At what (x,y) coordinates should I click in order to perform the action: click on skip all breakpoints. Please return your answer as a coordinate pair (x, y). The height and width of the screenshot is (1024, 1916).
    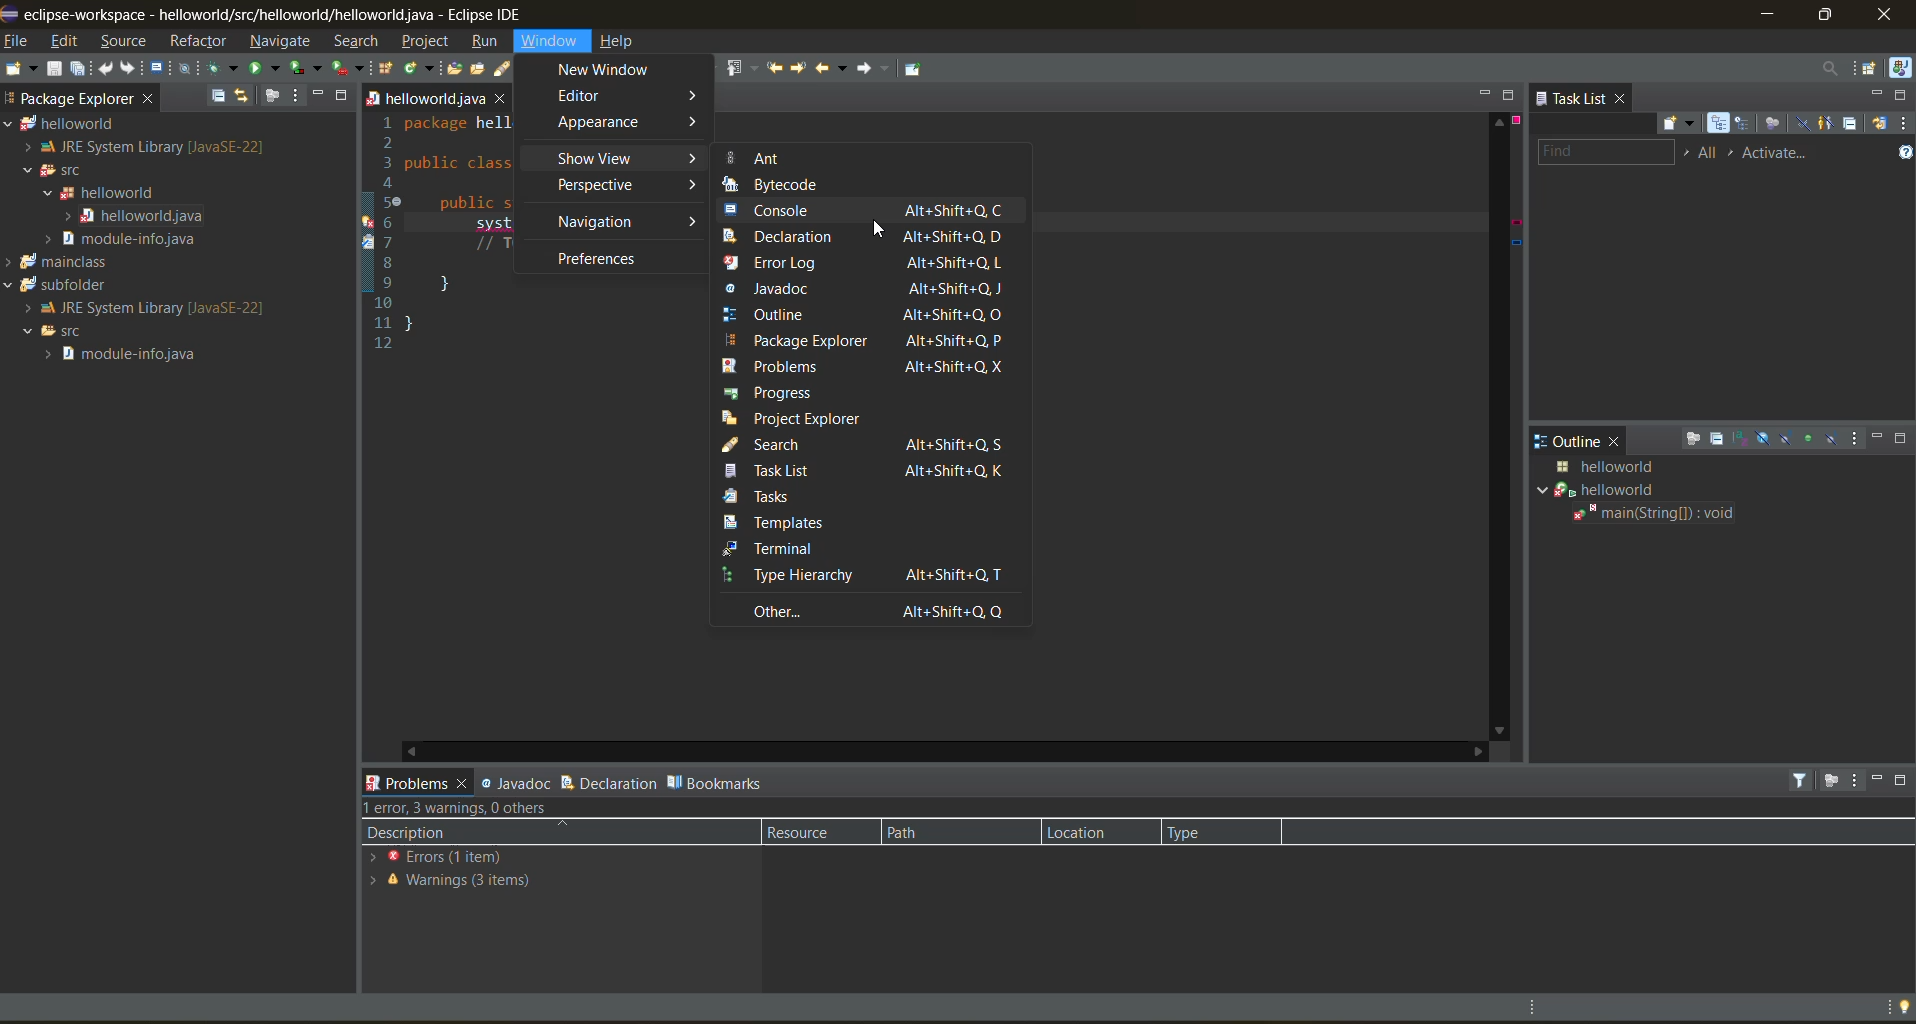
    Looking at the image, I should click on (188, 68).